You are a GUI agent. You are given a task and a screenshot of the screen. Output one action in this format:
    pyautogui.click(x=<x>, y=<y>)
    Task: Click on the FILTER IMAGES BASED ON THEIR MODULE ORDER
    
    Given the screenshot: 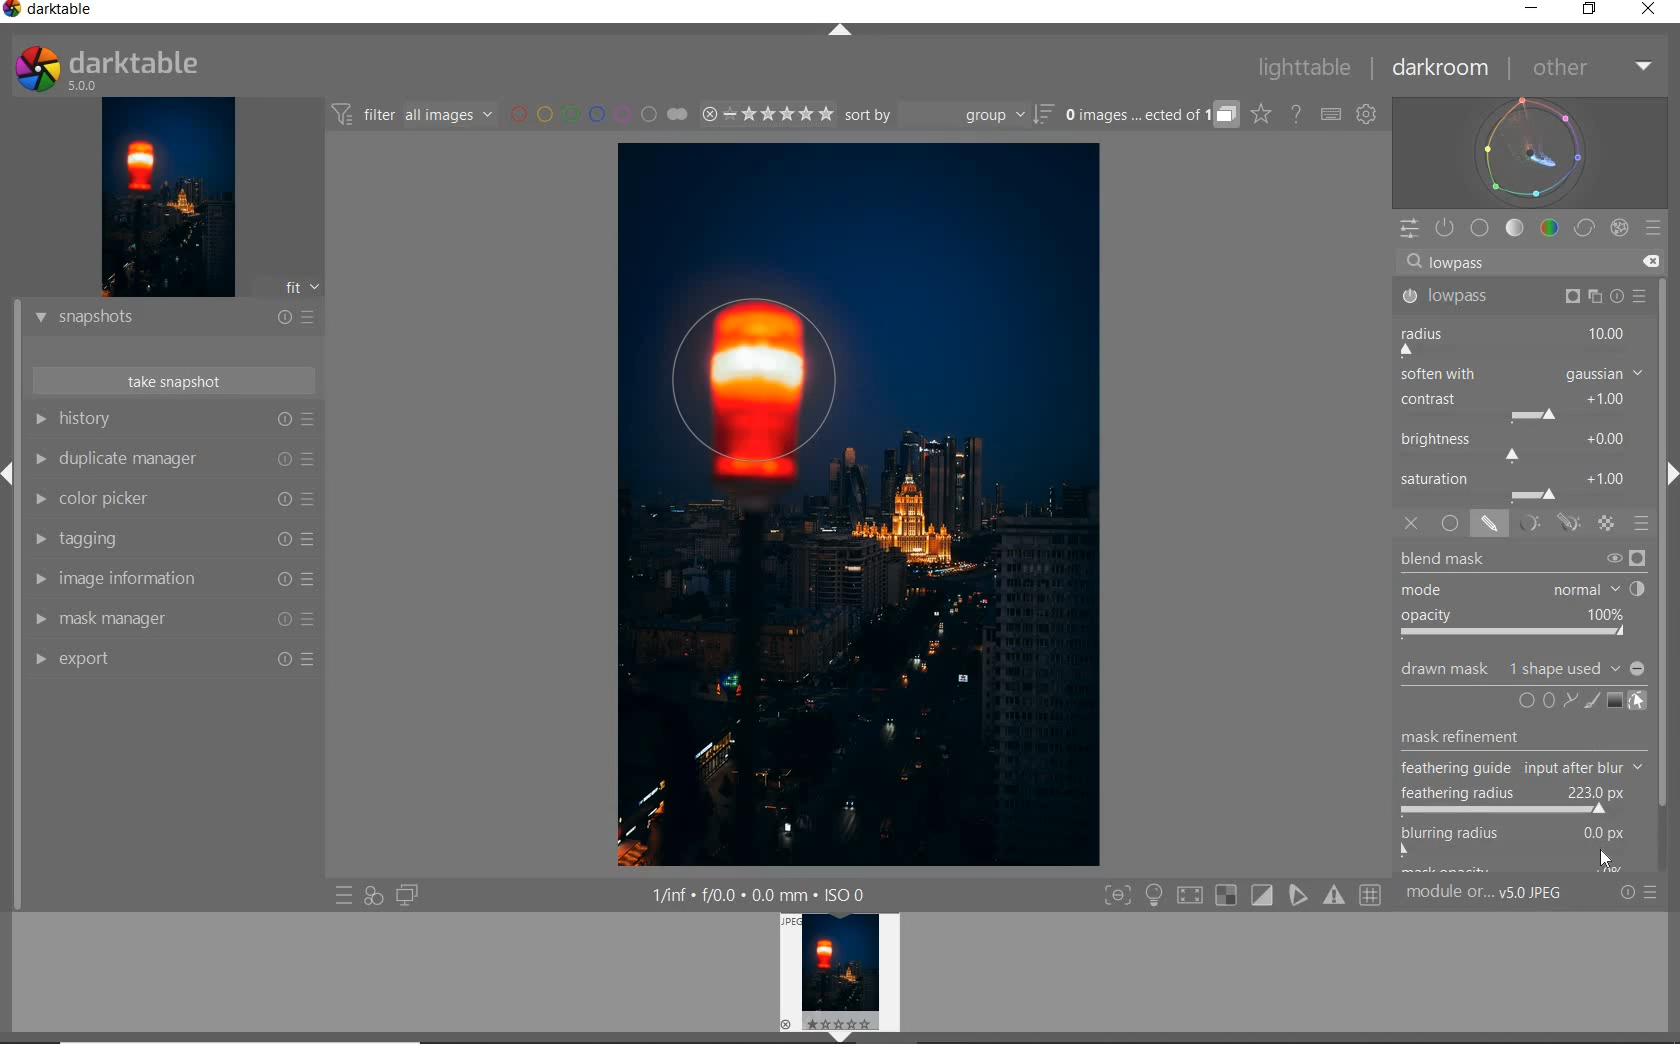 What is the action you would take?
    pyautogui.click(x=415, y=115)
    